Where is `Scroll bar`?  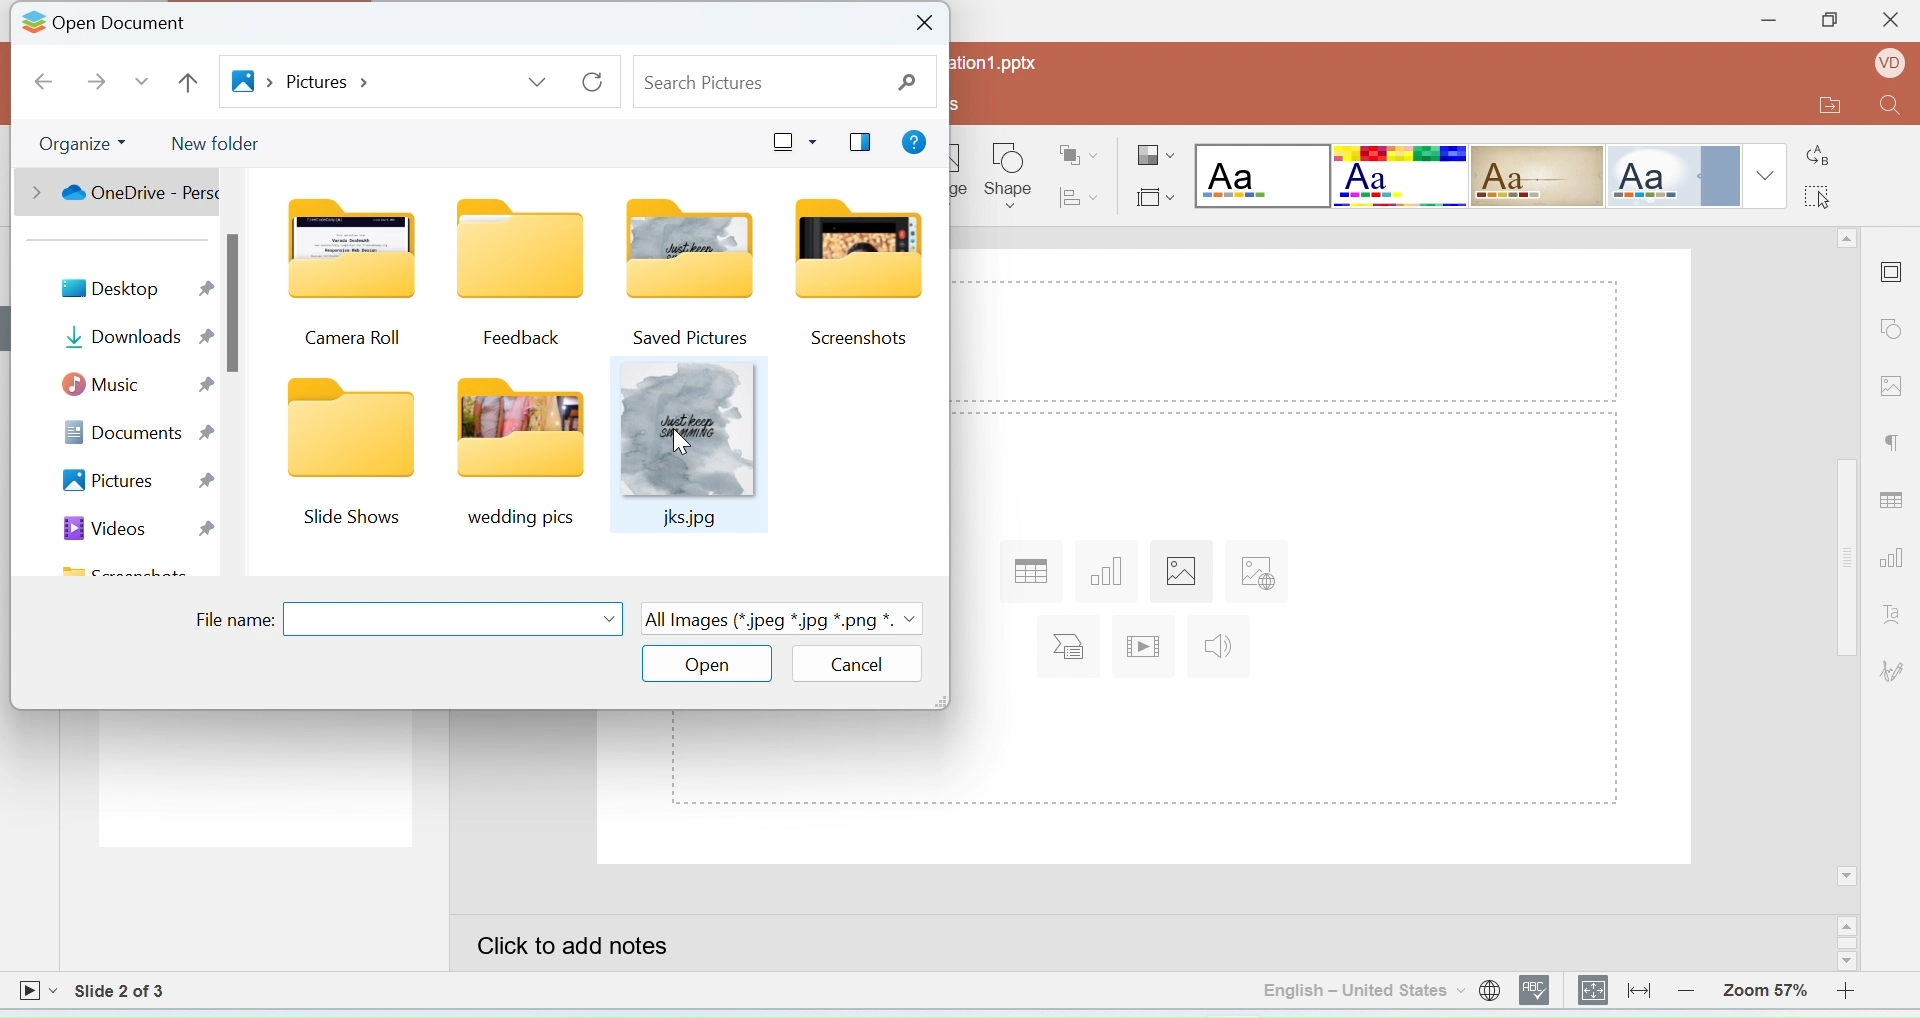 Scroll bar is located at coordinates (1848, 558).